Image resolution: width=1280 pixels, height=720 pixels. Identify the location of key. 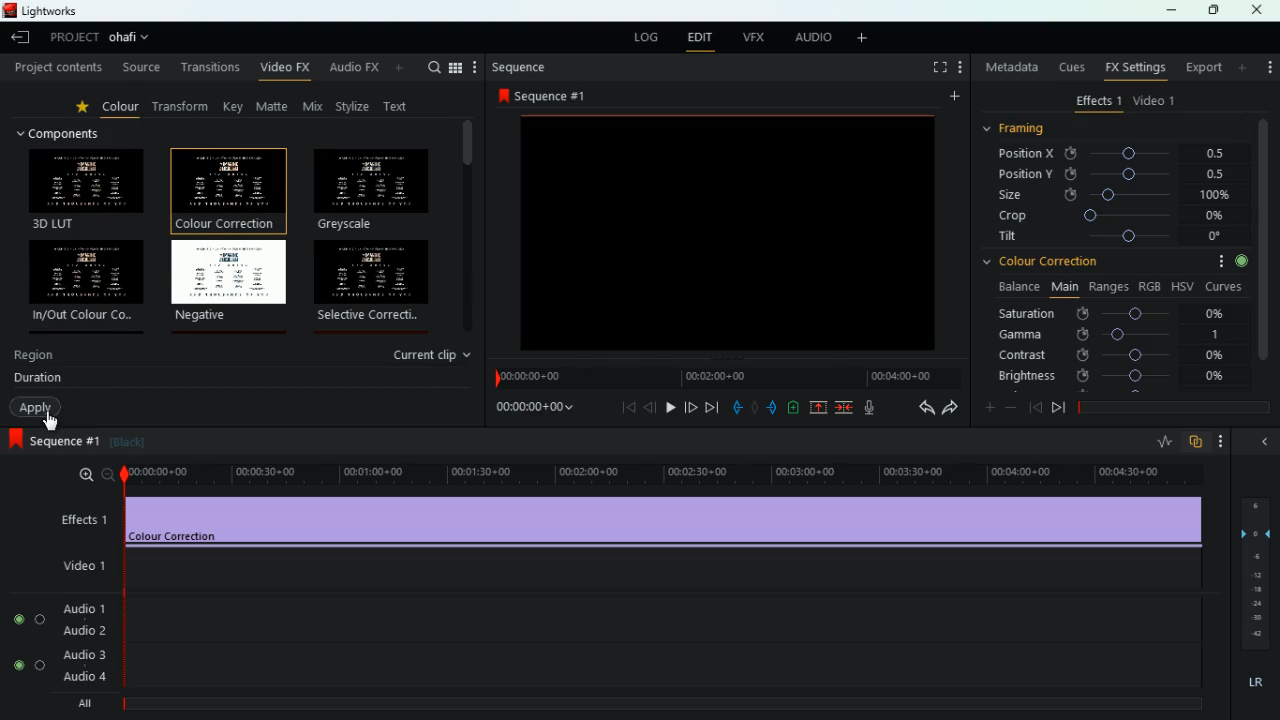
(234, 107).